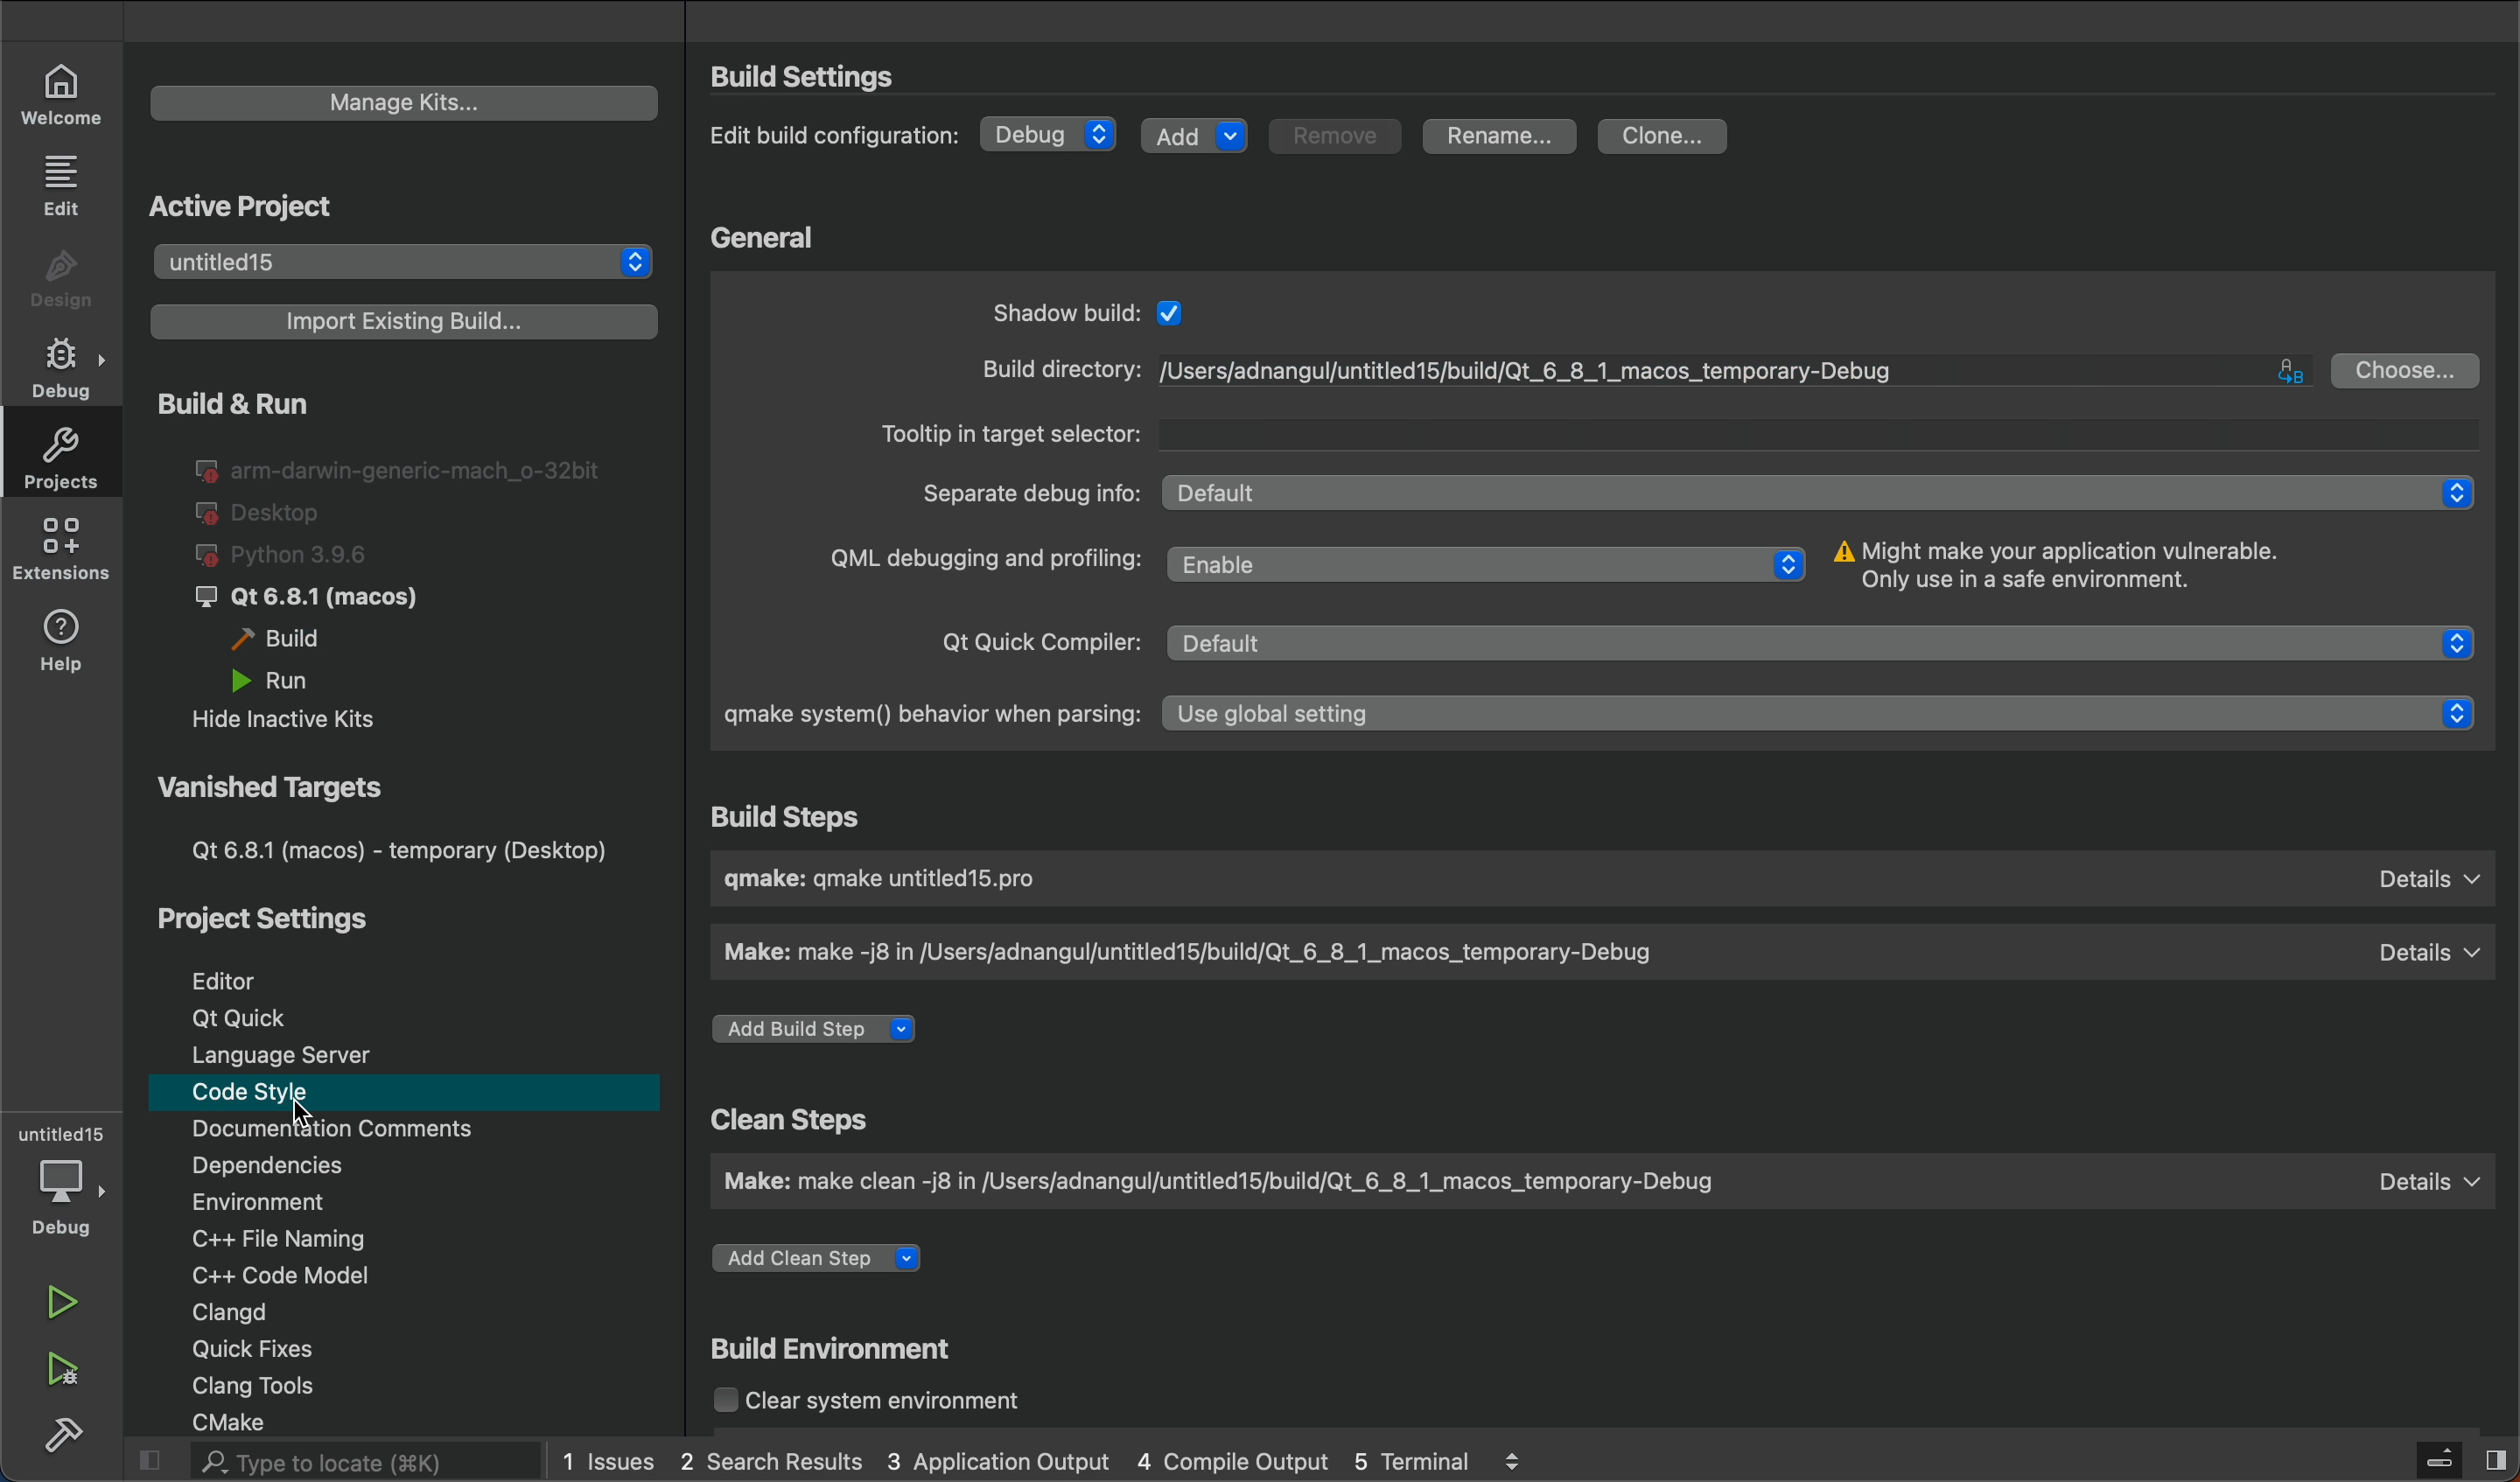 This screenshot has width=2520, height=1482. I want to click on project setting, so click(275, 921).